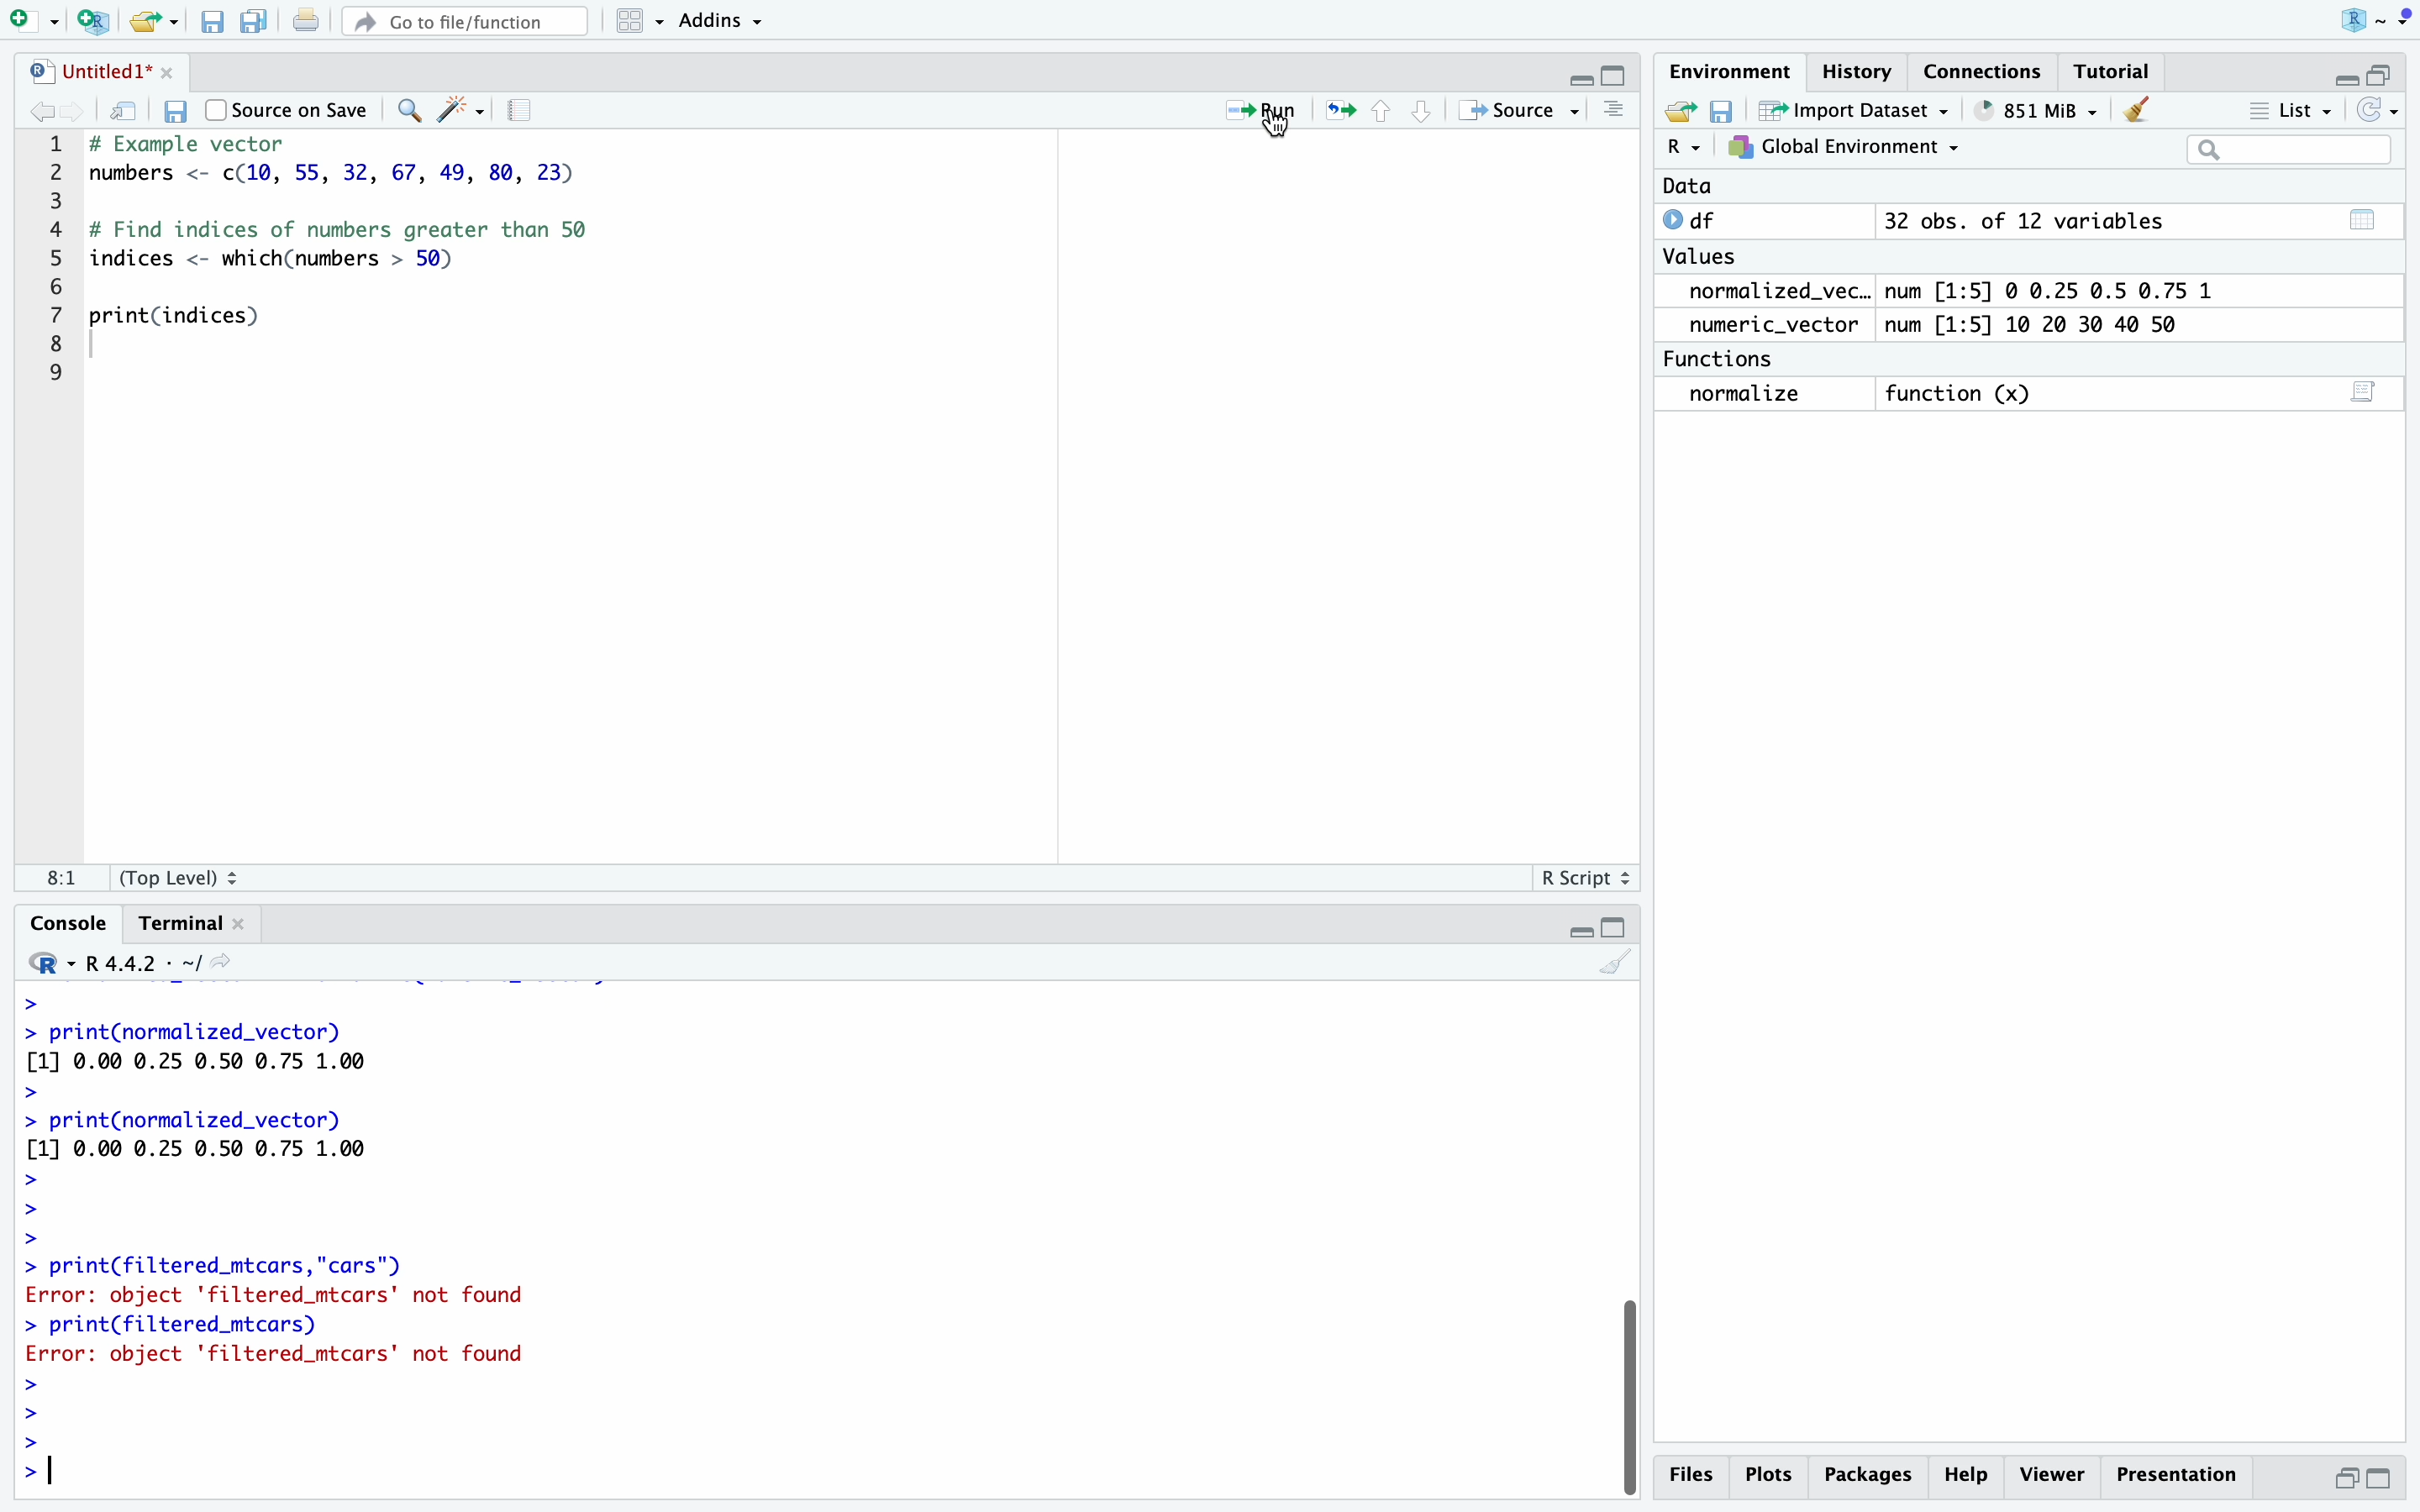 The width and height of the screenshot is (2420, 1512). I want to click on REFRESH, so click(2381, 110).